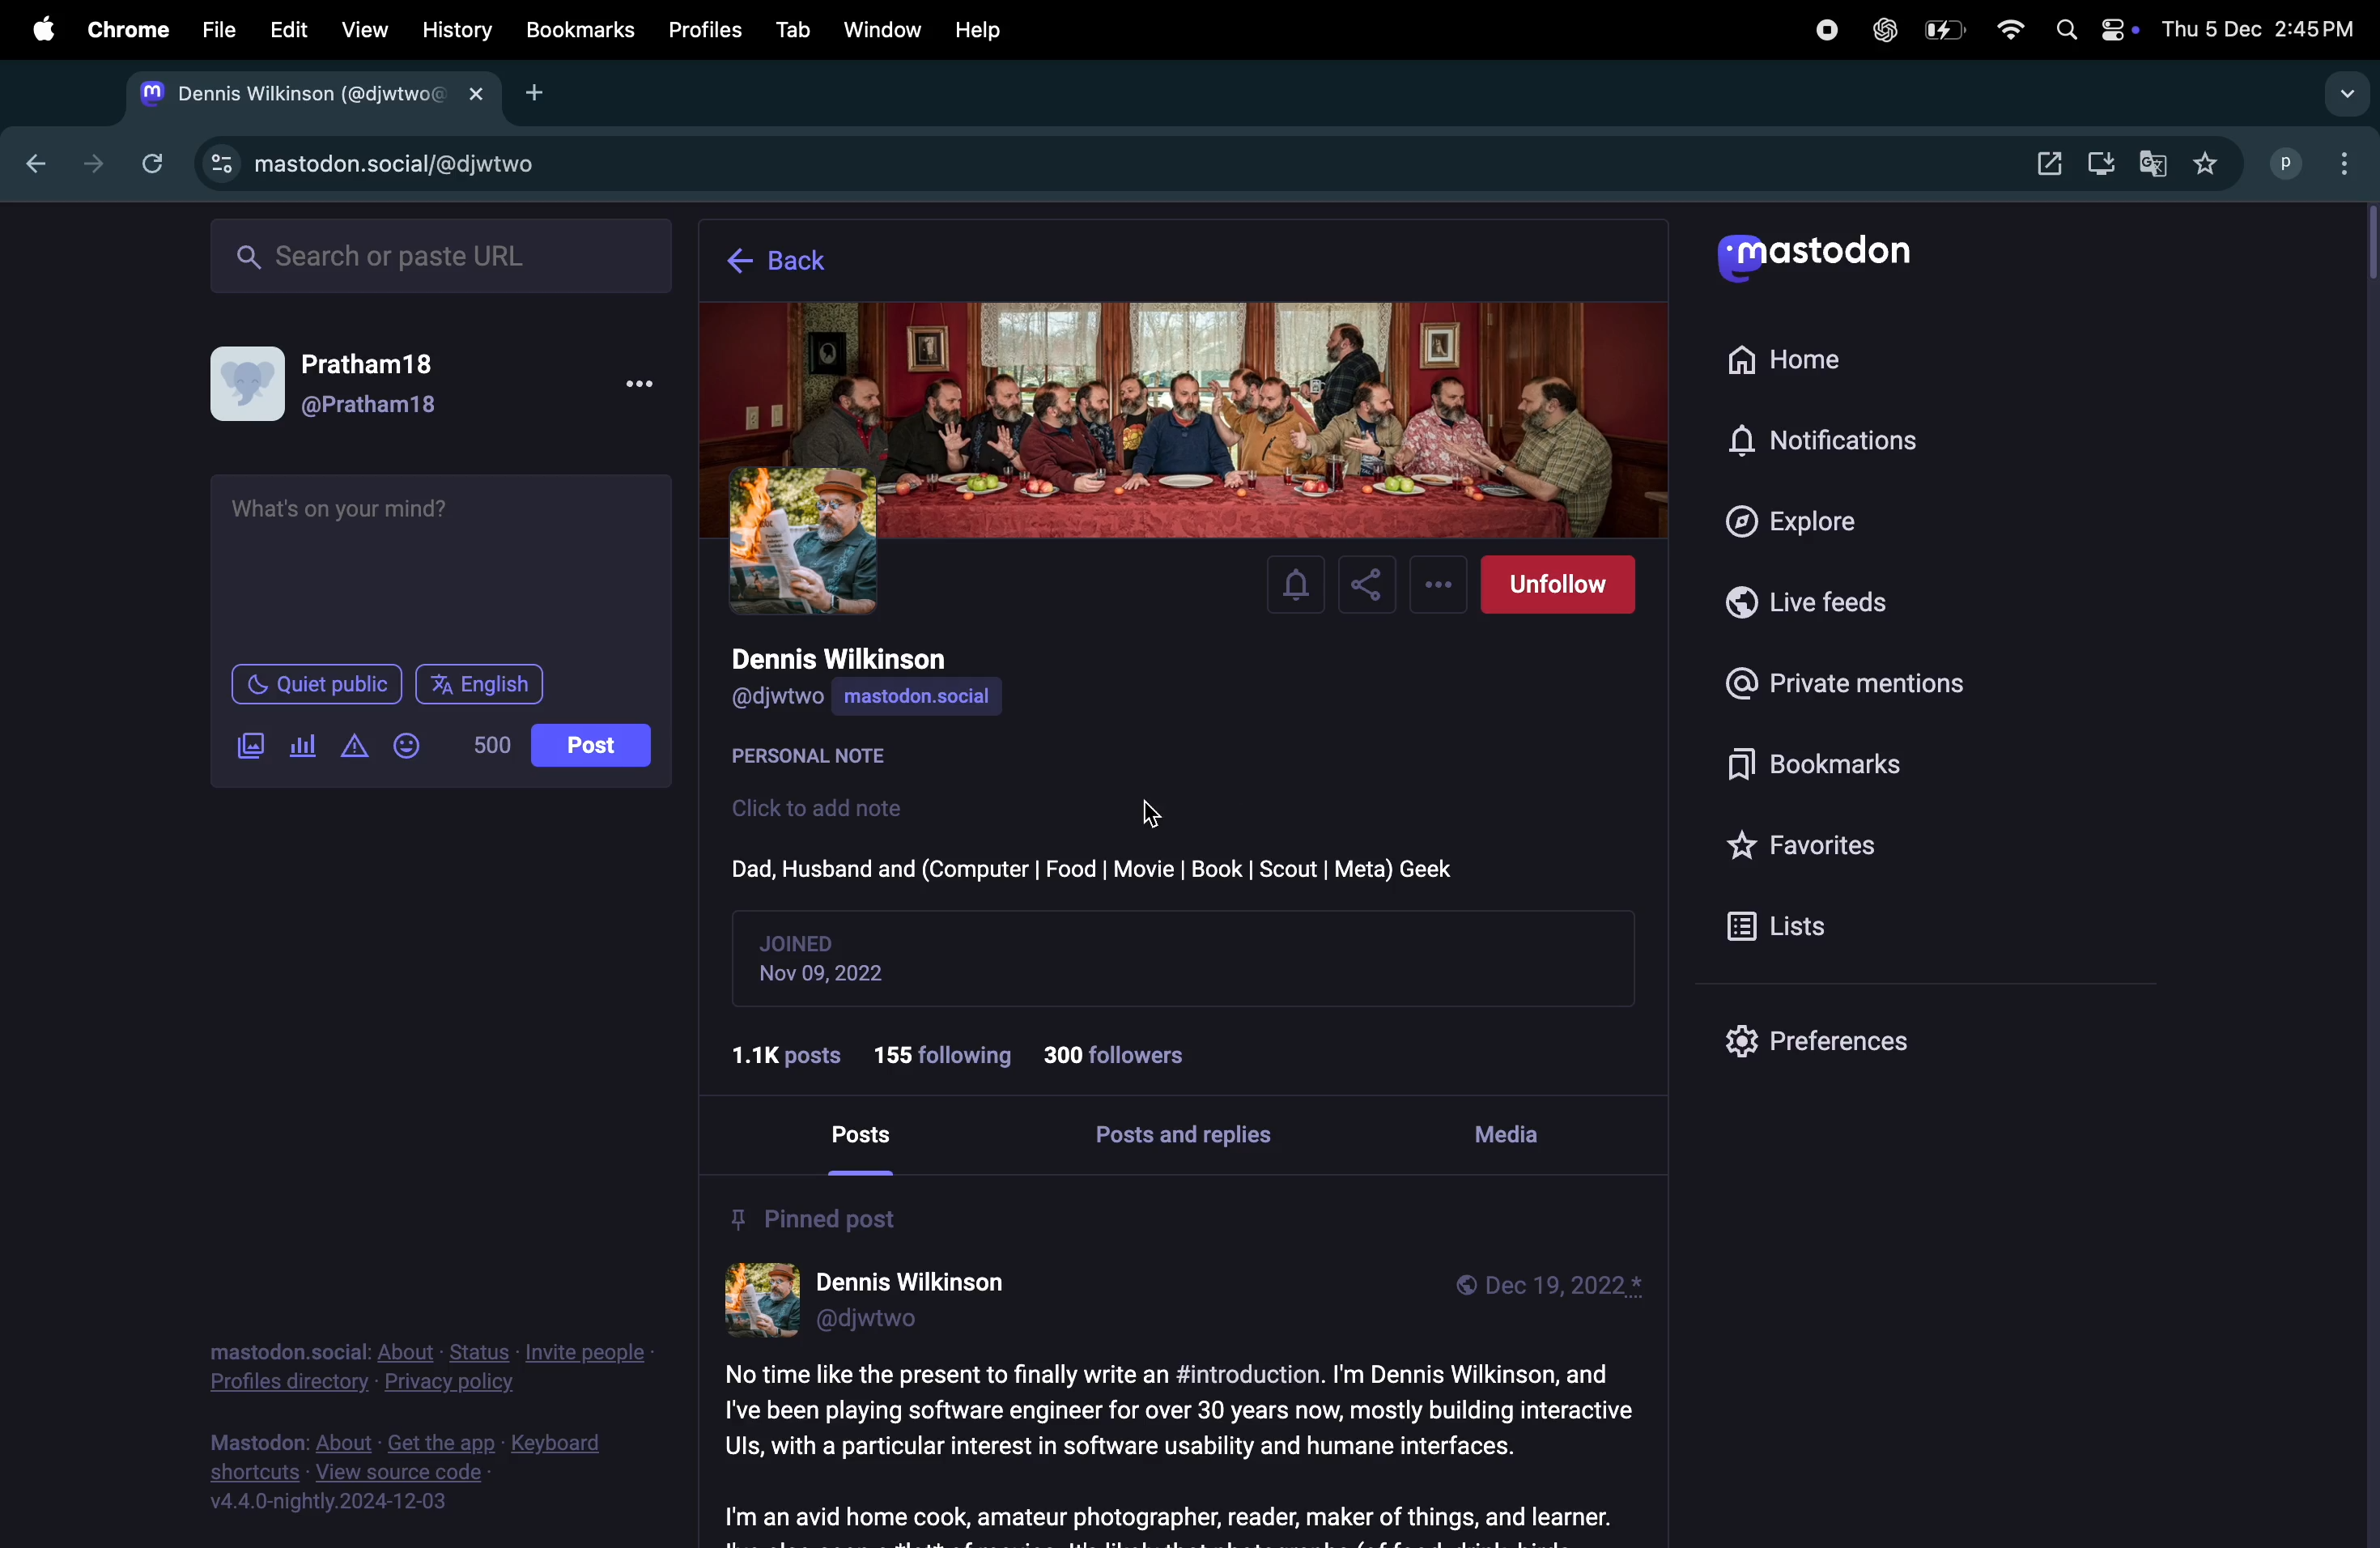 The image size is (2380, 1548). Describe the element at coordinates (365, 165) in the screenshot. I see `mastodn url` at that location.